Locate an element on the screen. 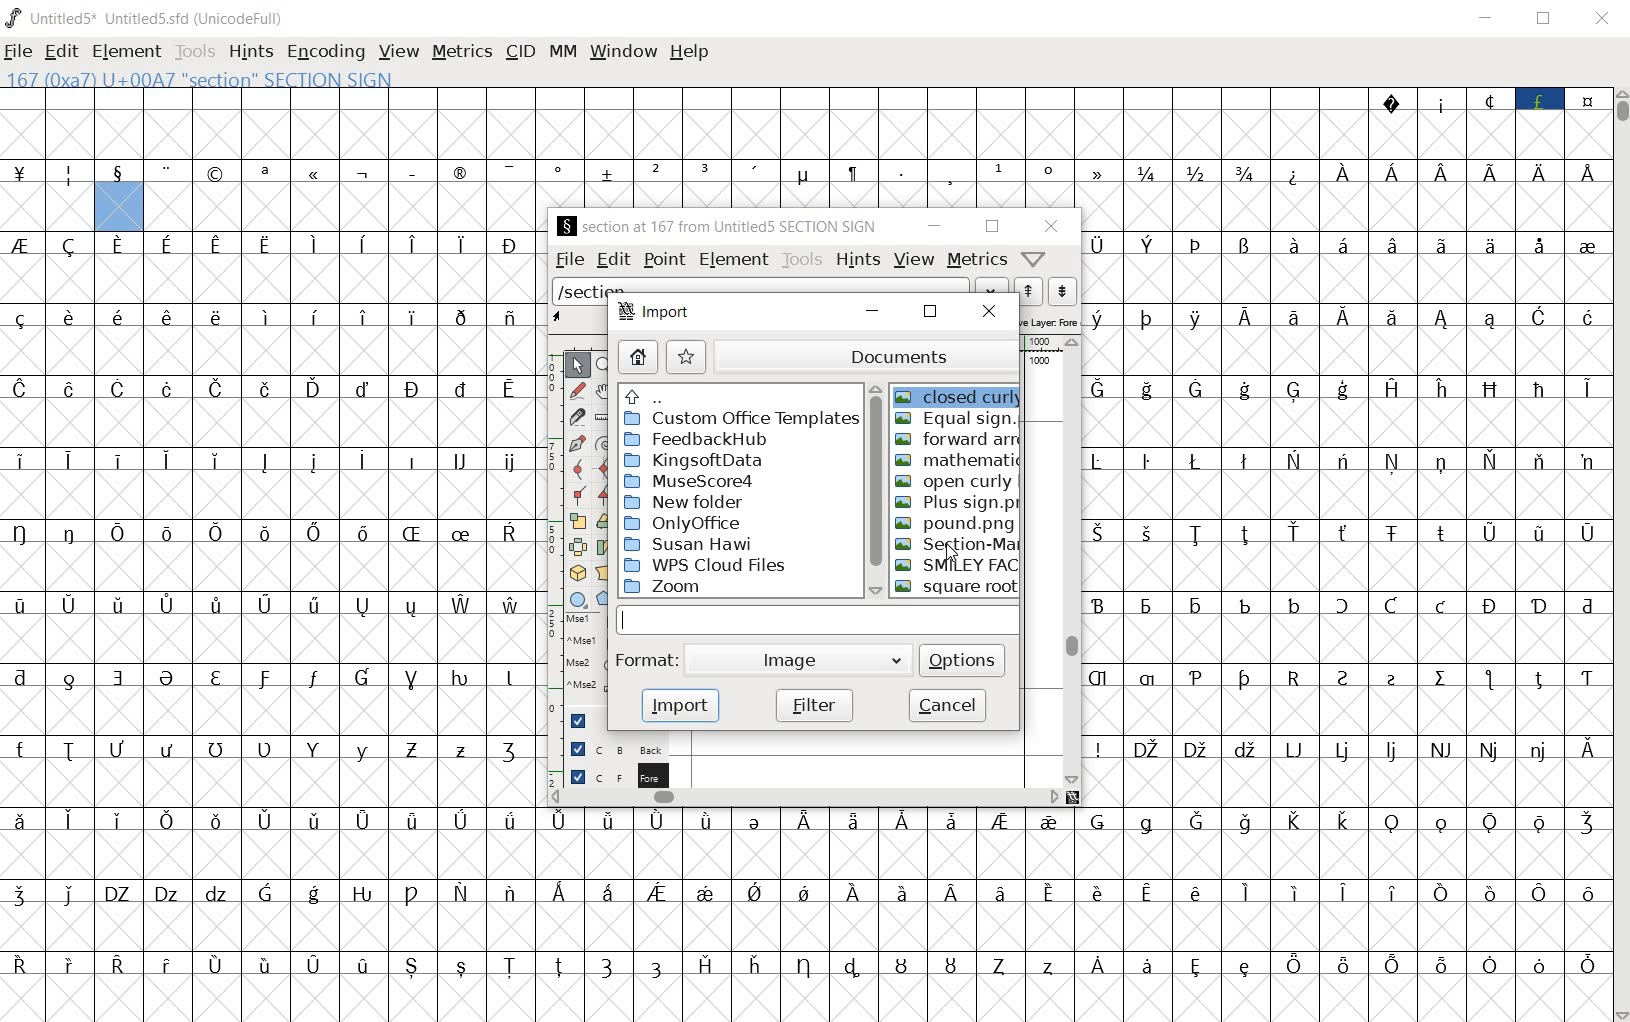  star is located at coordinates (685, 357).